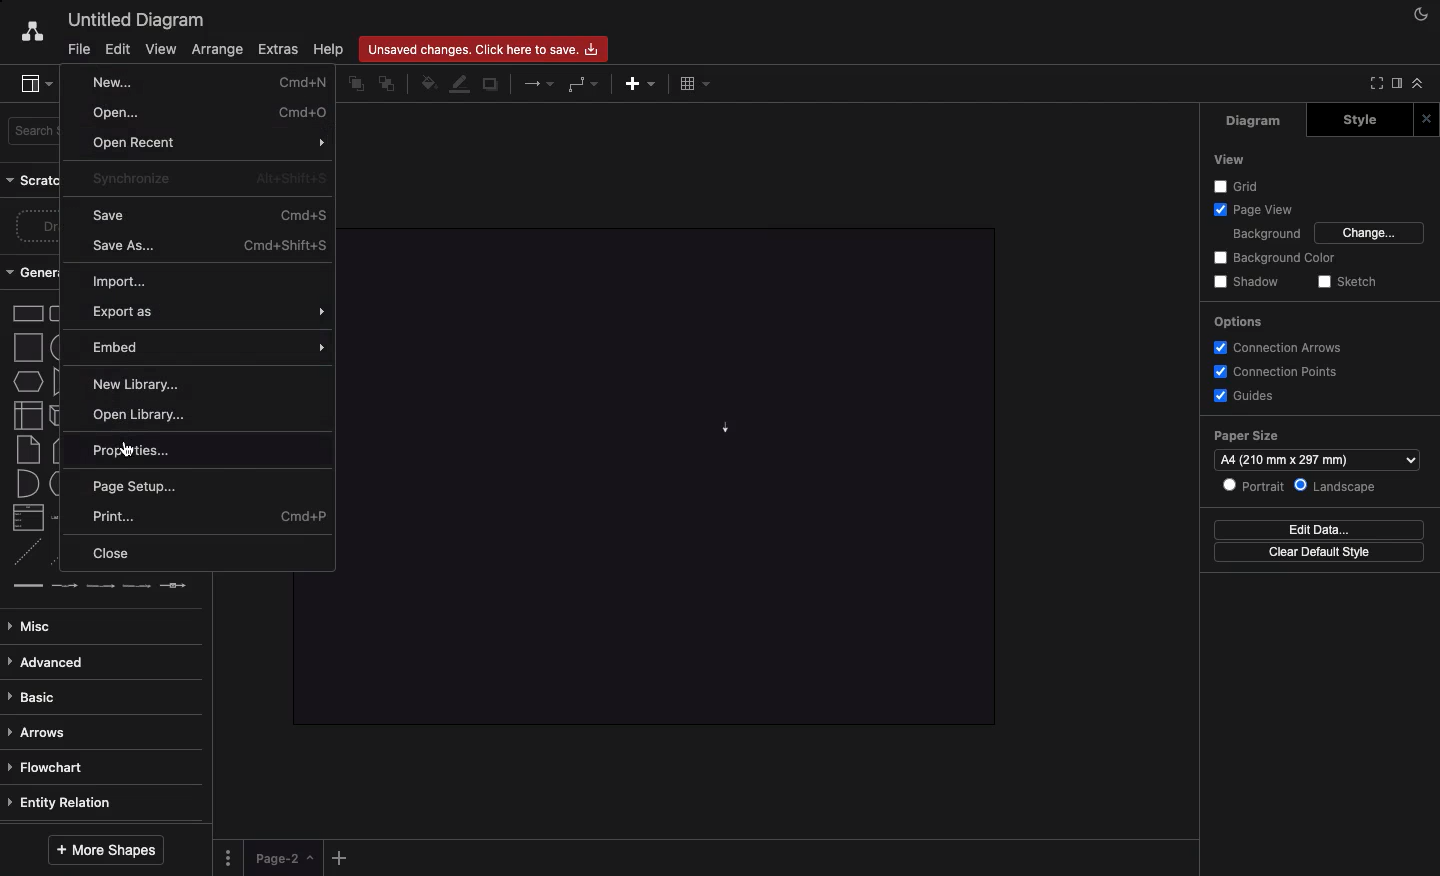  What do you see at coordinates (1319, 459) in the screenshot?
I see `A4 (210 mm x 297 mm)` at bounding box center [1319, 459].